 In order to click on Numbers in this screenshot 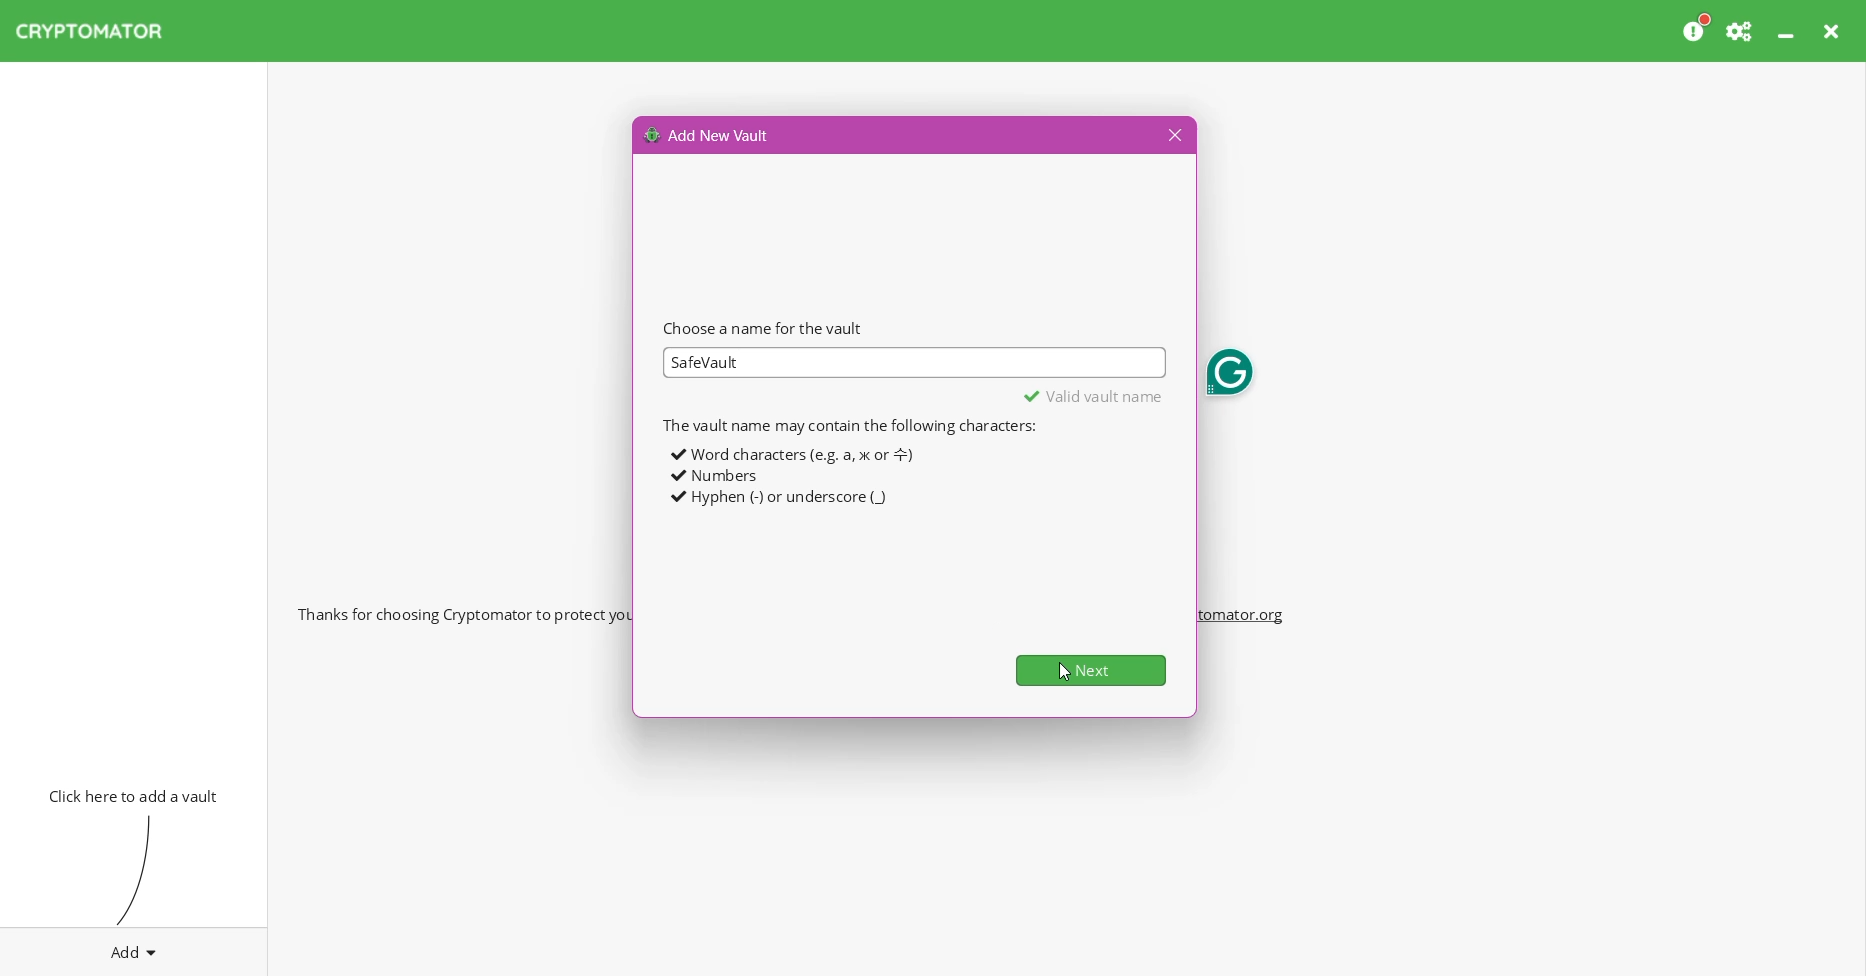, I will do `click(715, 476)`.